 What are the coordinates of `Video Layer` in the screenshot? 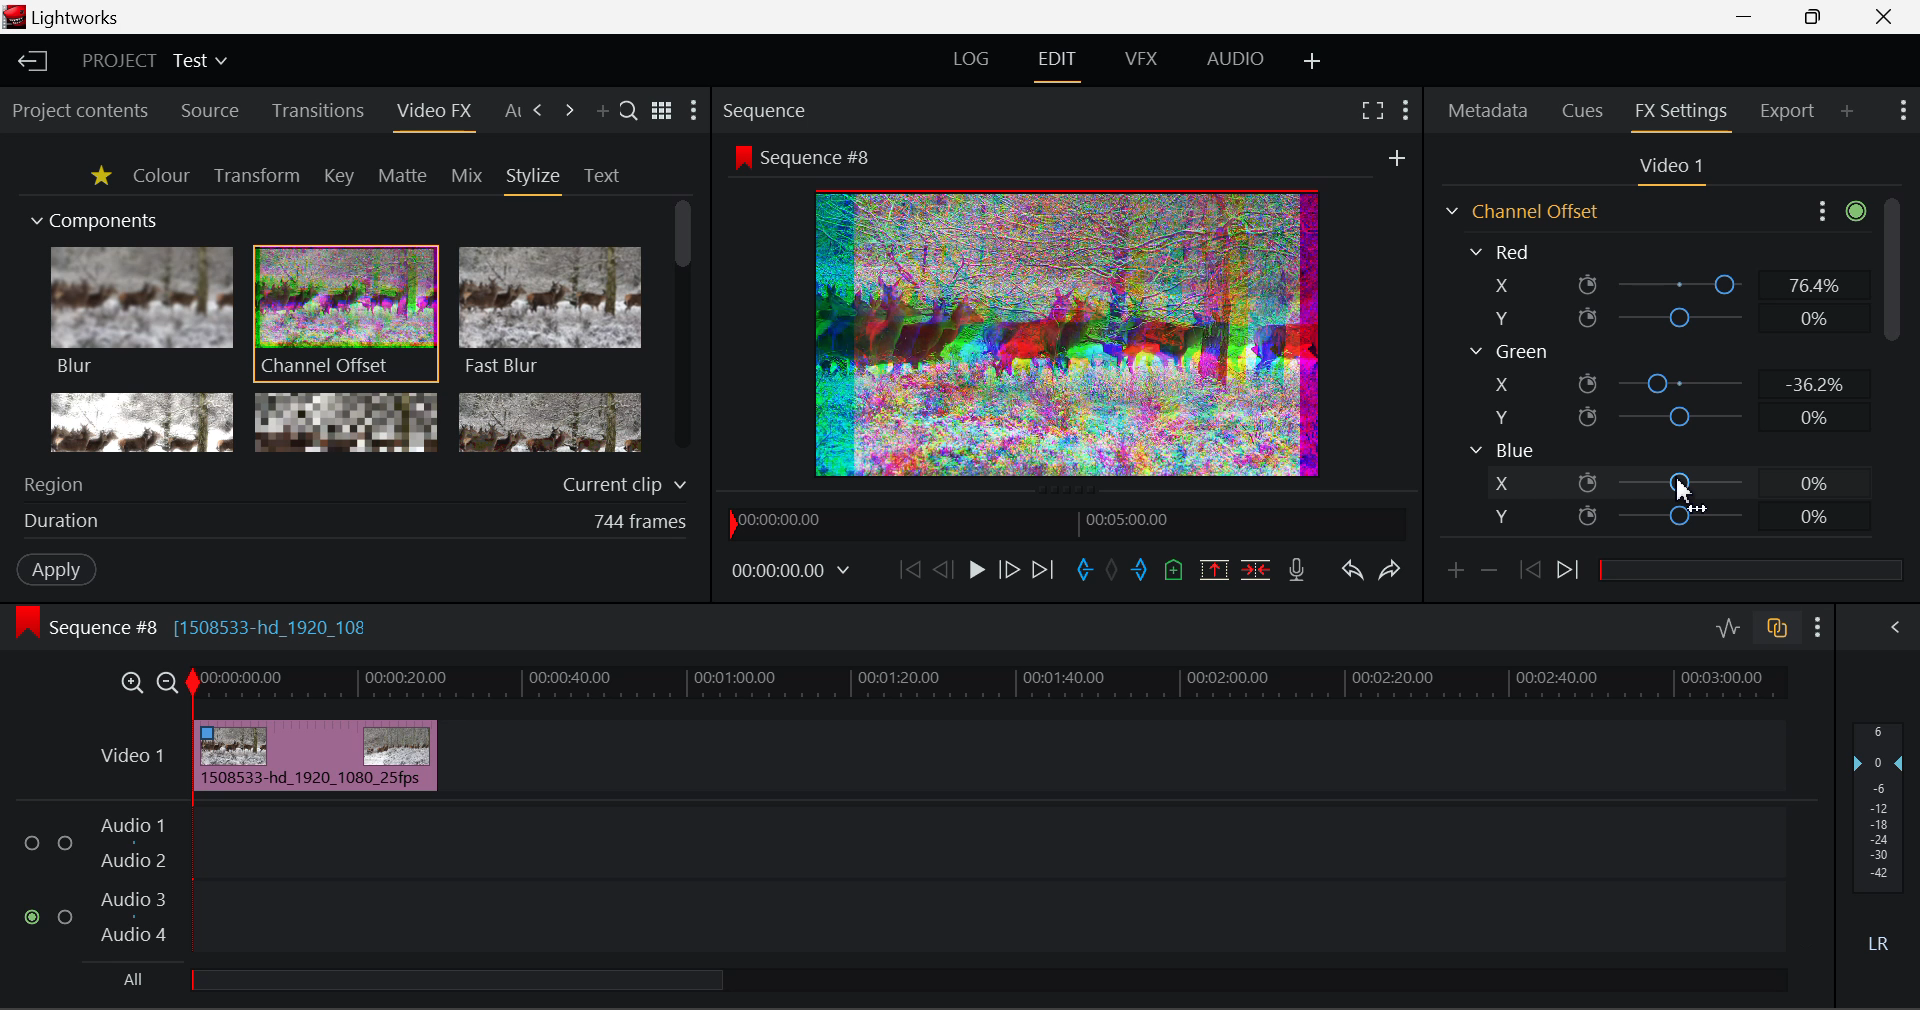 It's located at (134, 760).